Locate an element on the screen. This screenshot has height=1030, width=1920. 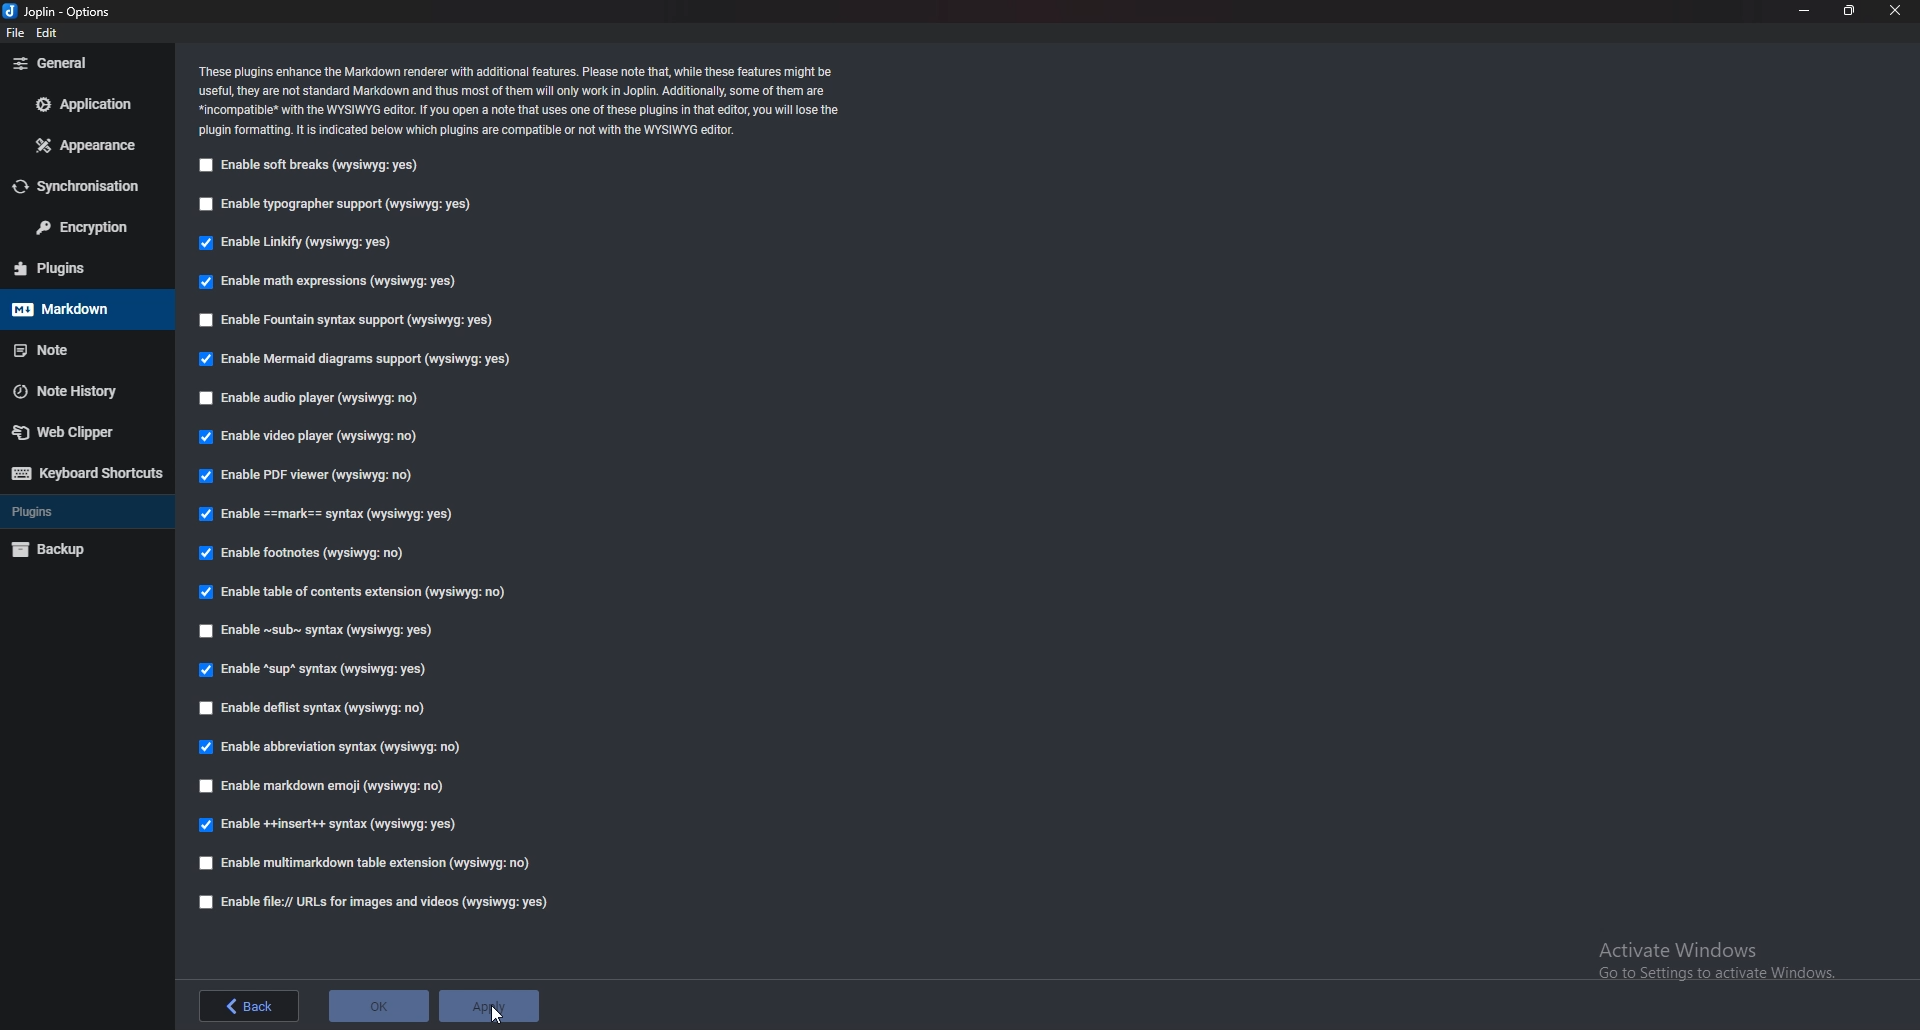
ok is located at coordinates (377, 1005).